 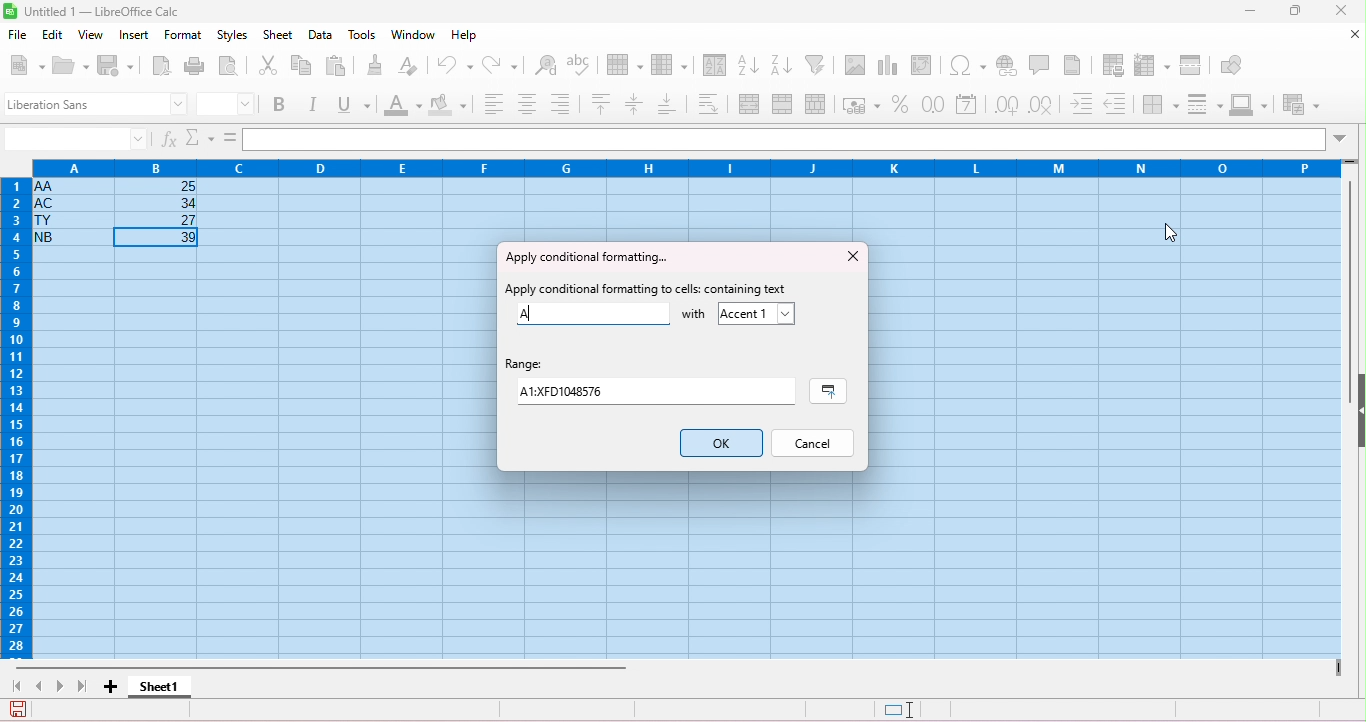 I want to click on underline, so click(x=353, y=105).